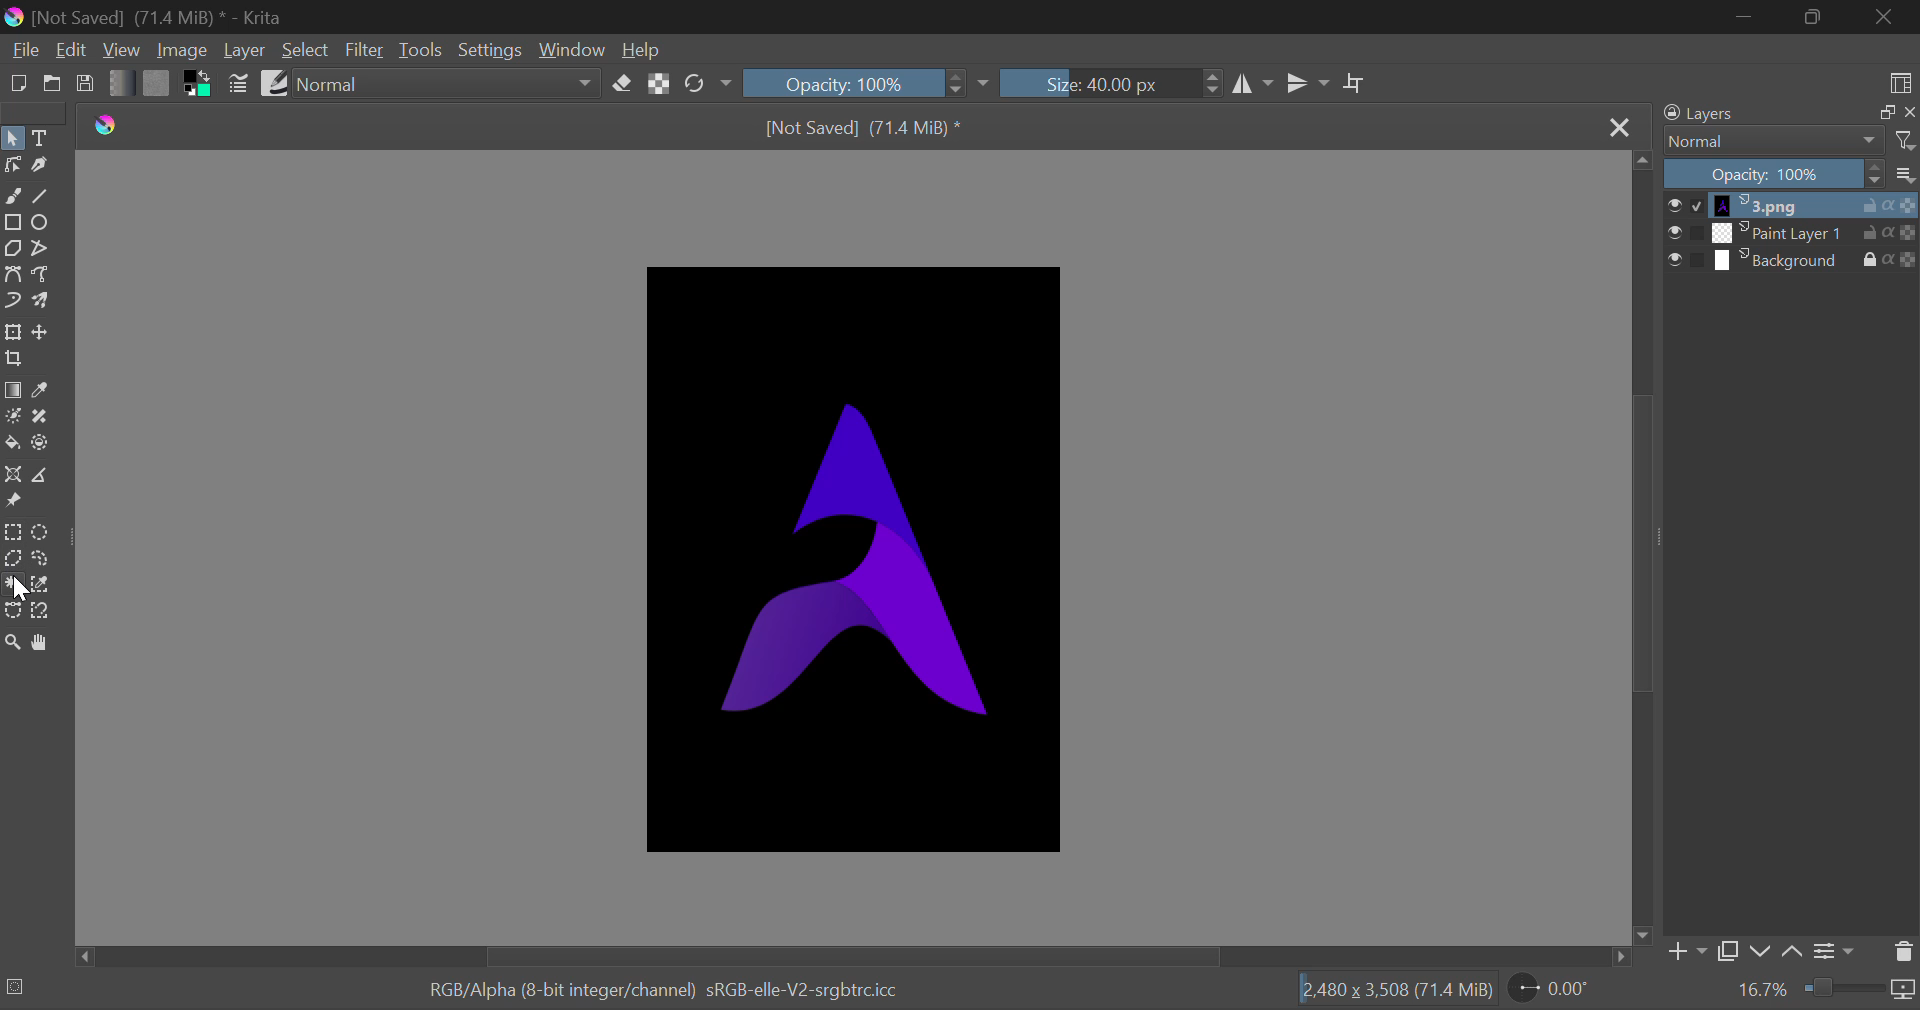 The height and width of the screenshot is (1010, 1920). What do you see at coordinates (640, 49) in the screenshot?
I see `Help` at bounding box center [640, 49].